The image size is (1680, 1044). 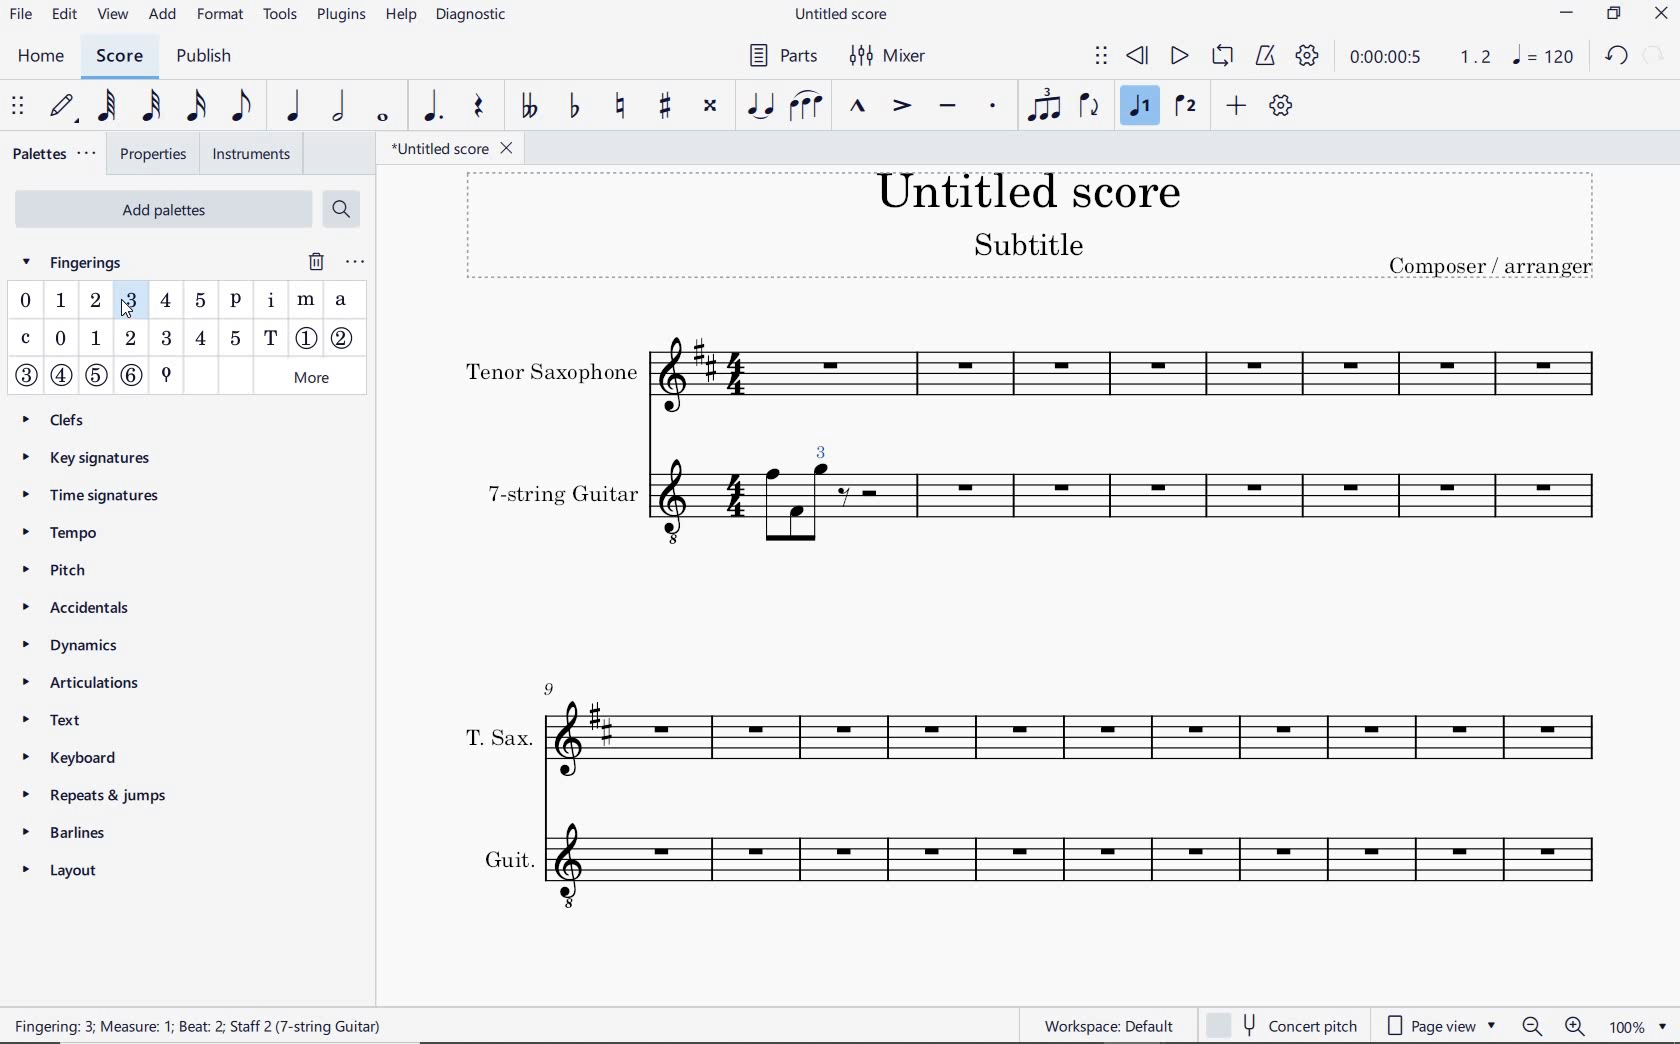 I want to click on TOGGLE NATURAL, so click(x=619, y=106).